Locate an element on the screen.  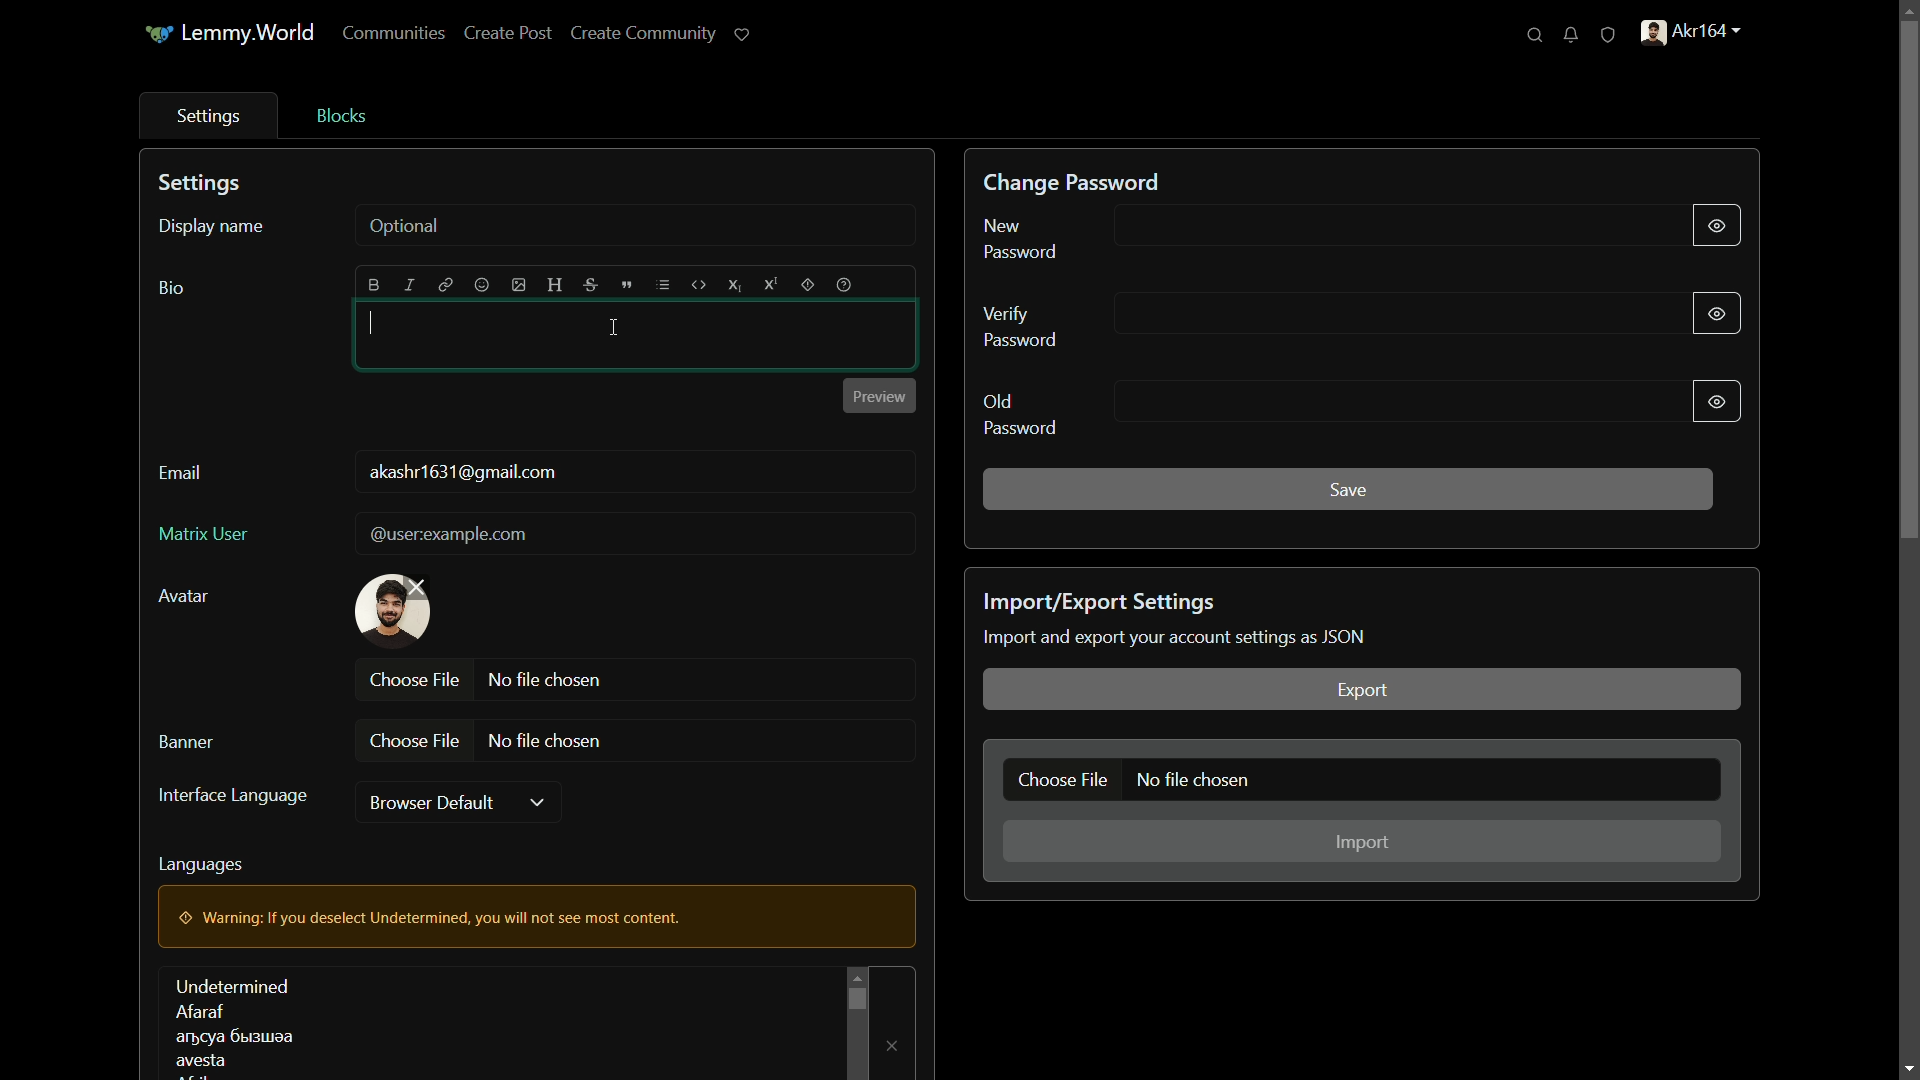
text is located at coordinates (1181, 635).